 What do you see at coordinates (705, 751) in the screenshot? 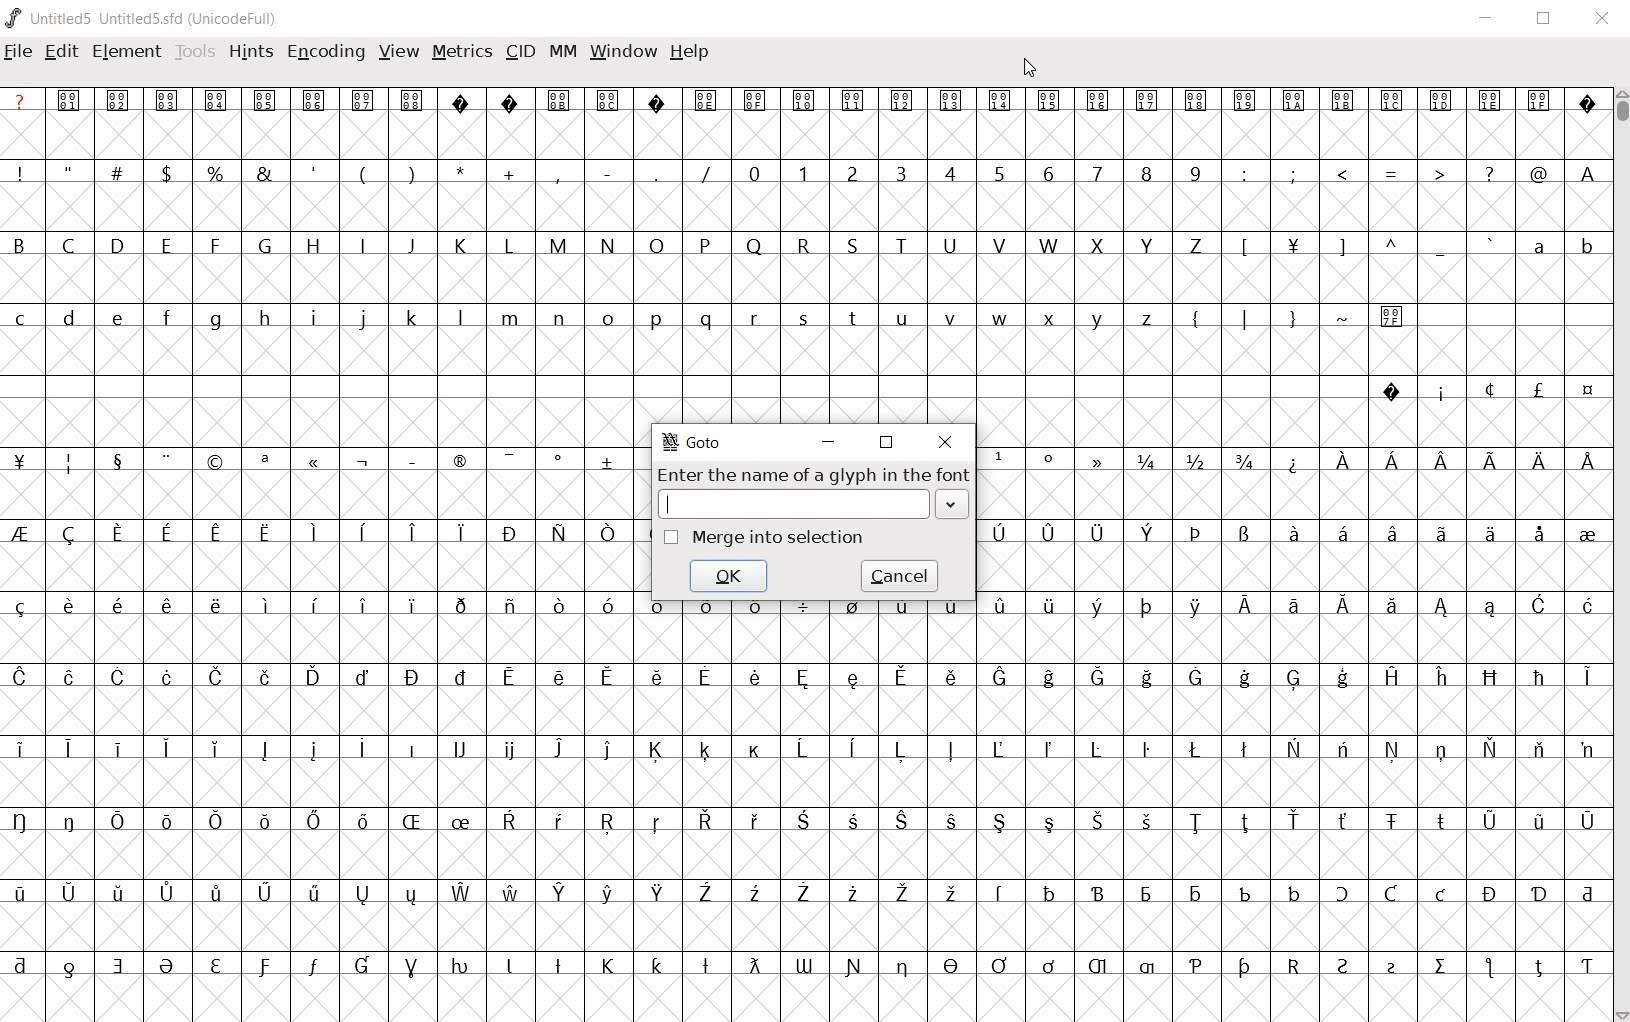
I see `Symbol` at bounding box center [705, 751].